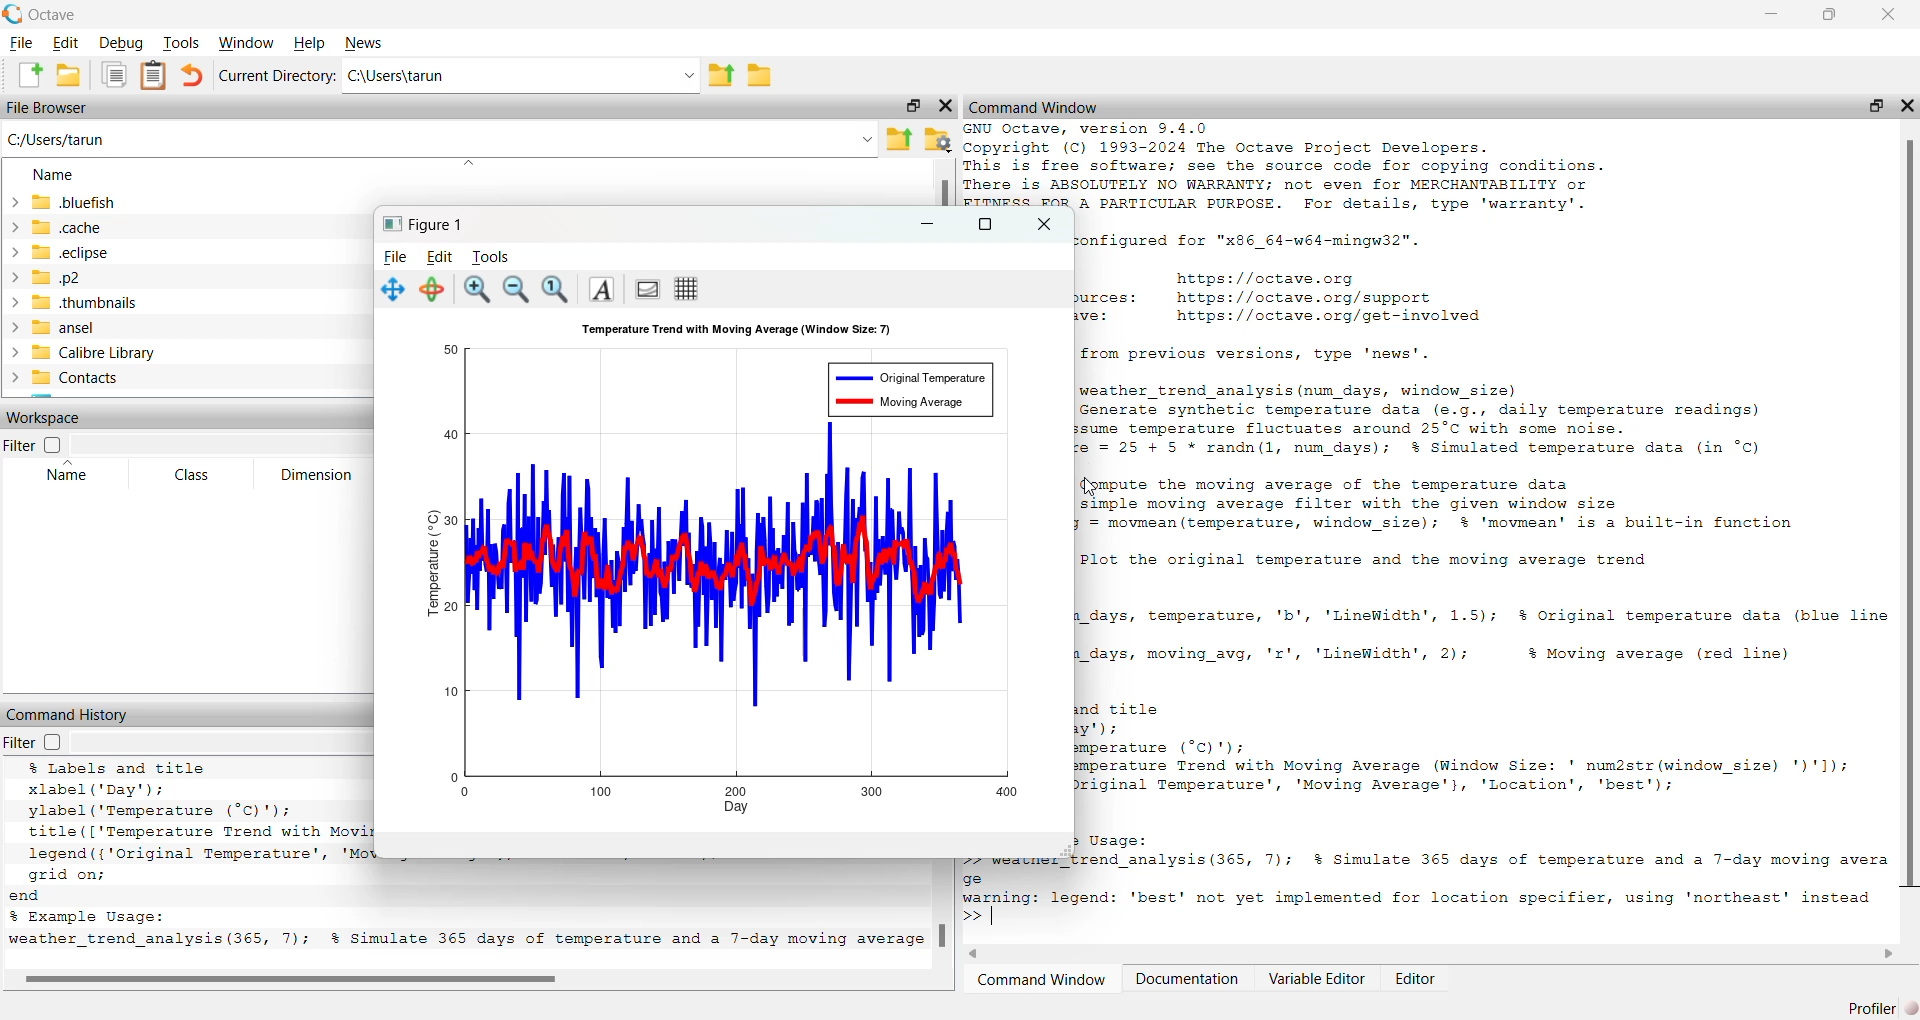 Image resolution: width=1920 pixels, height=1020 pixels. What do you see at coordinates (520, 291) in the screenshot?
I see `Zoom Out` at bounding box center [520, 291].